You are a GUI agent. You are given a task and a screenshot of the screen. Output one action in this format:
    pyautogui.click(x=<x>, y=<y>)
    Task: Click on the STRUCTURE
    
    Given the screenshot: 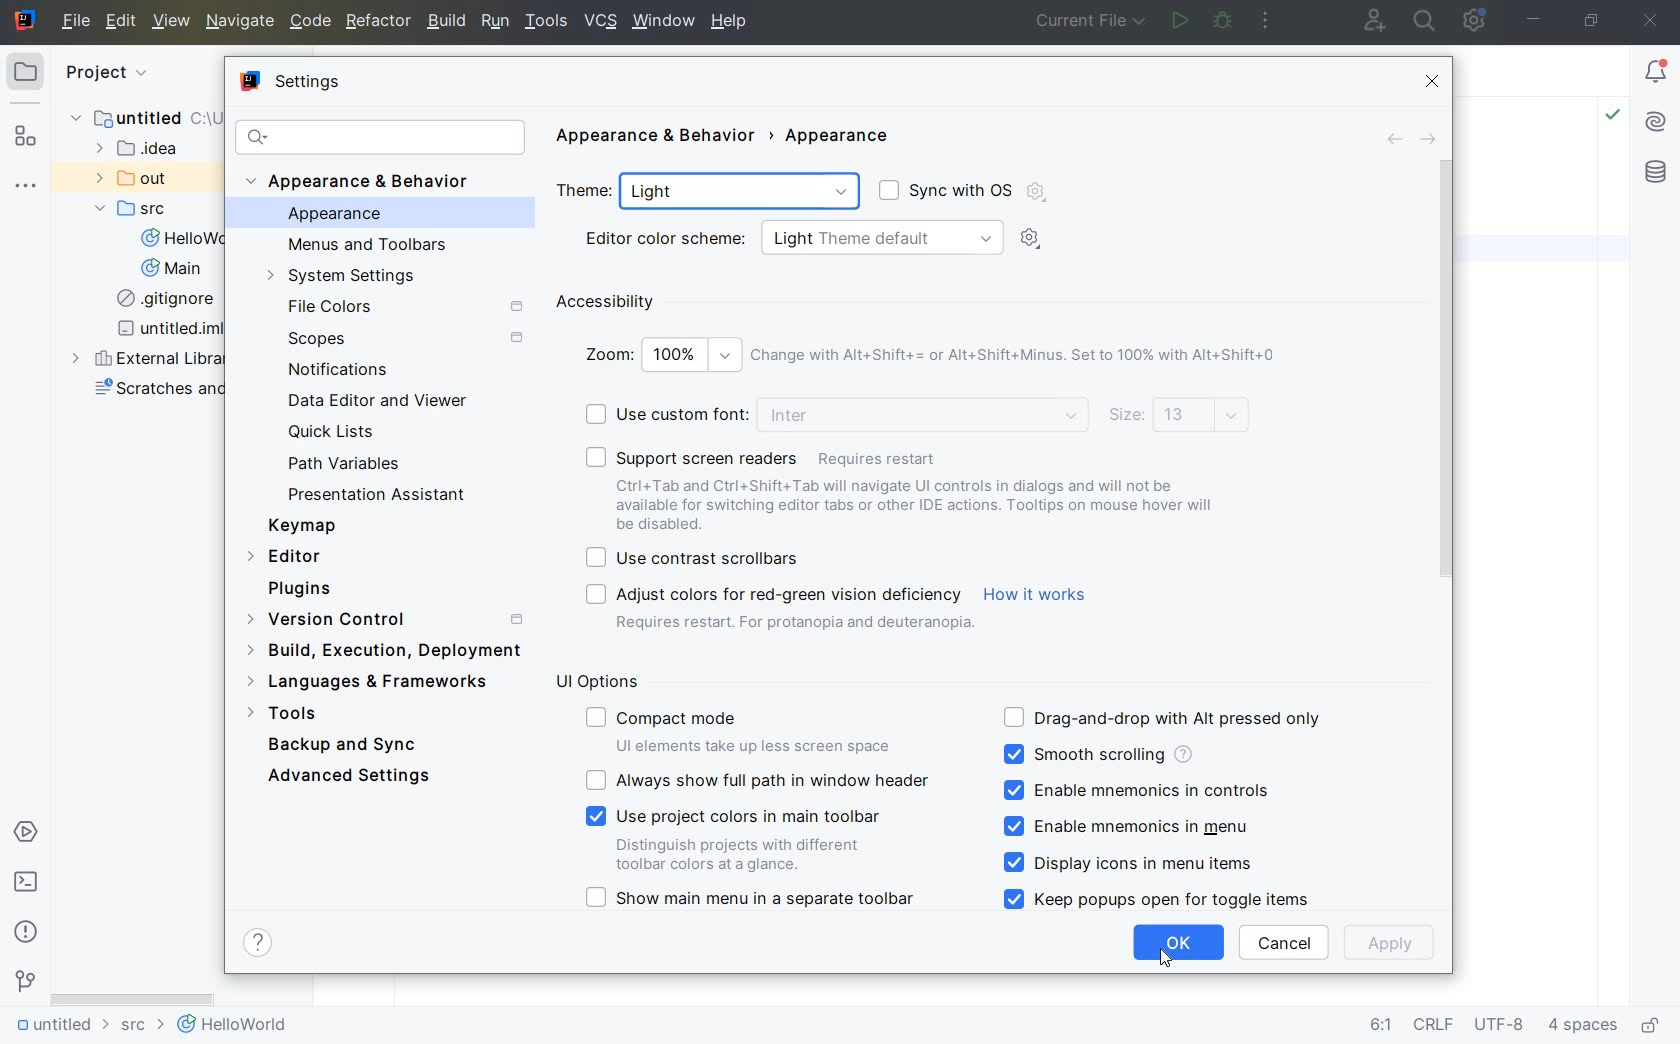 What is the action you would take?
    pyautogui.click(x=25, y=136)
    